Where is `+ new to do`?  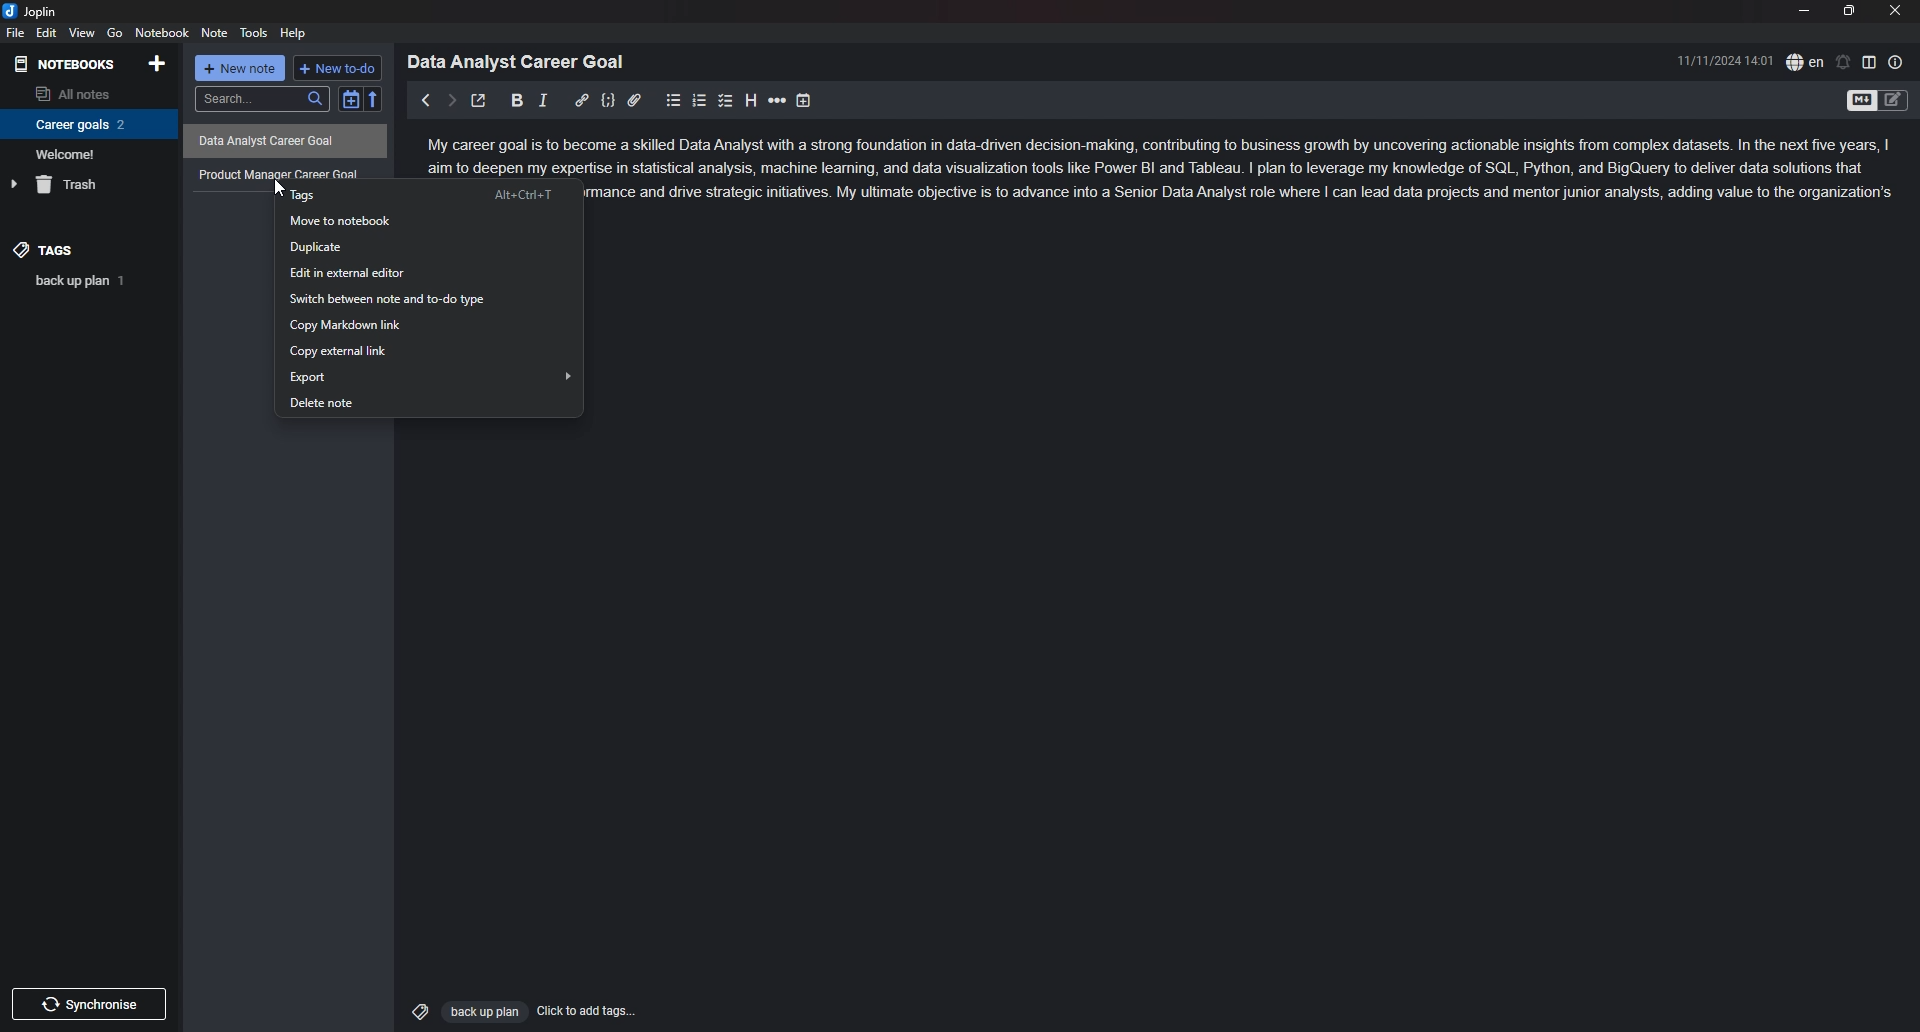
+ new to do is located at coordinates (336, 68).